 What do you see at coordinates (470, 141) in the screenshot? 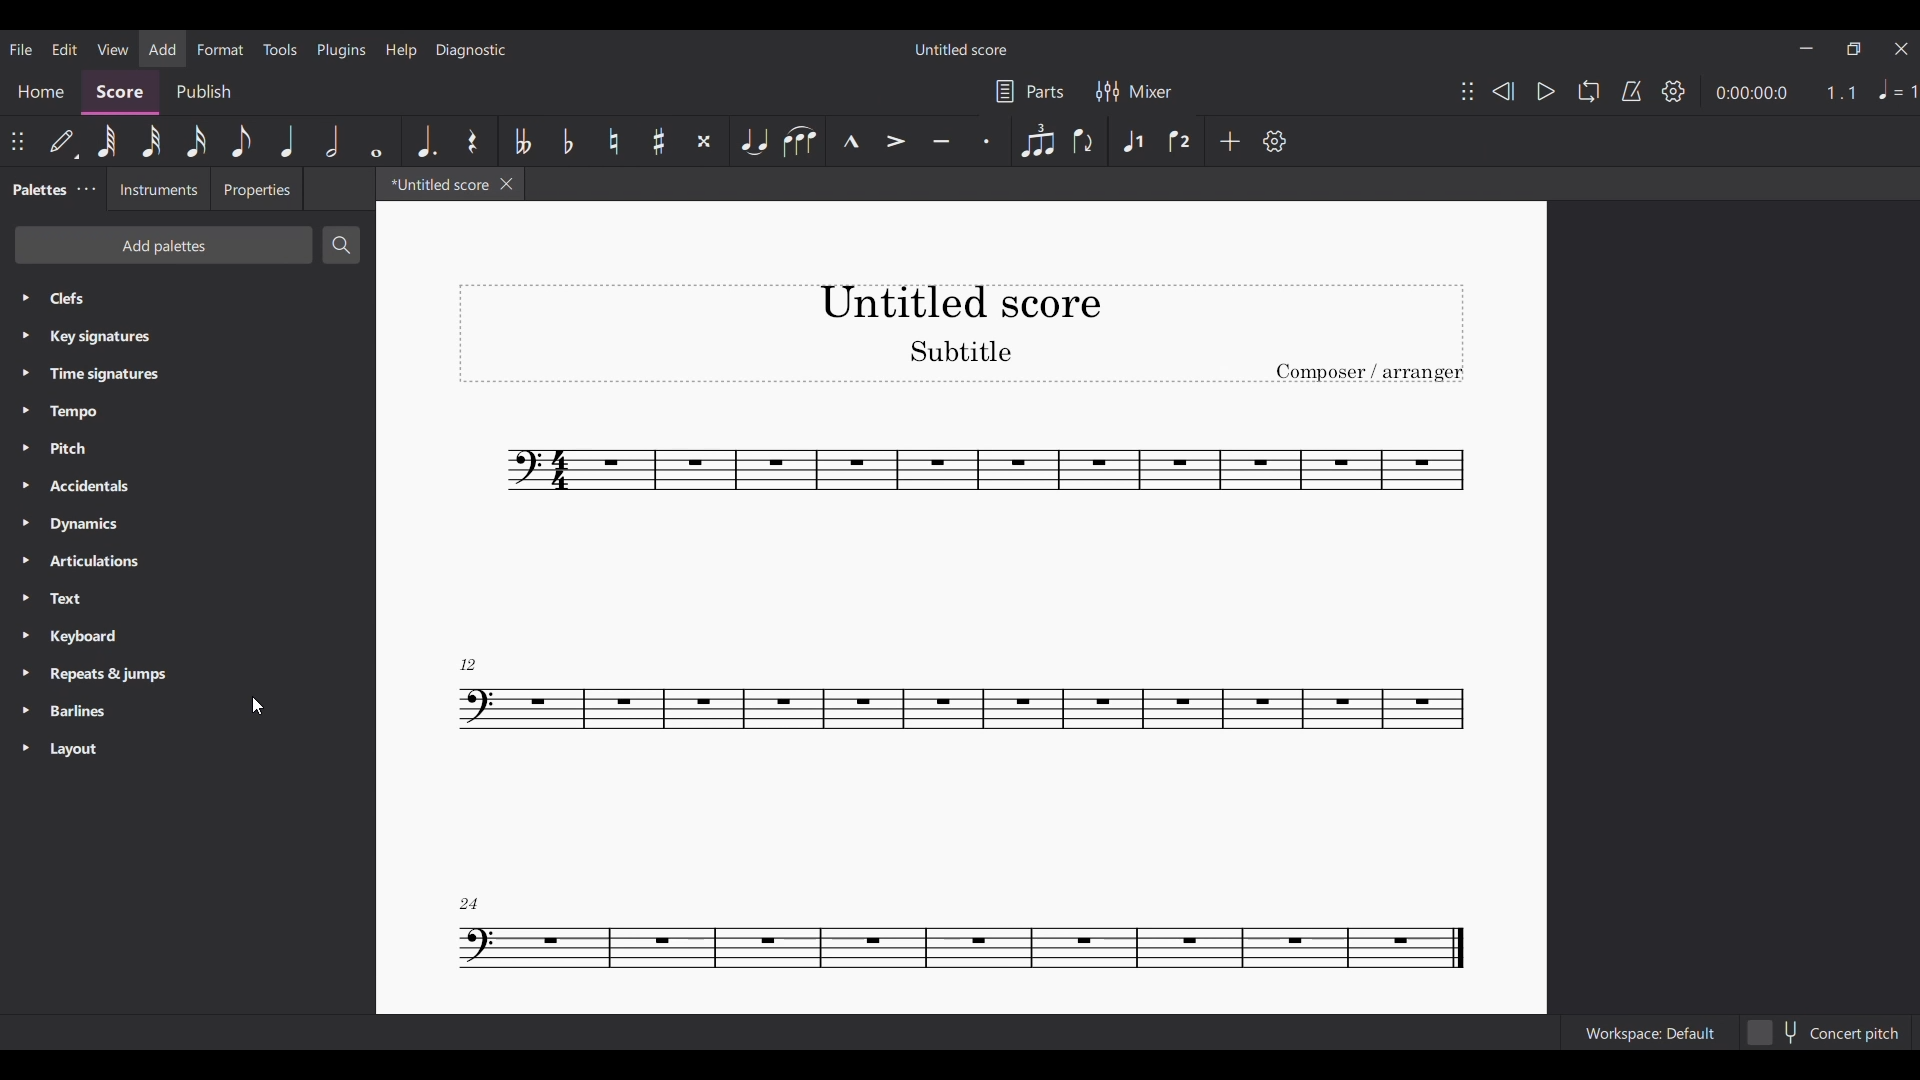
I see `t` at bounding box center [470, 141].